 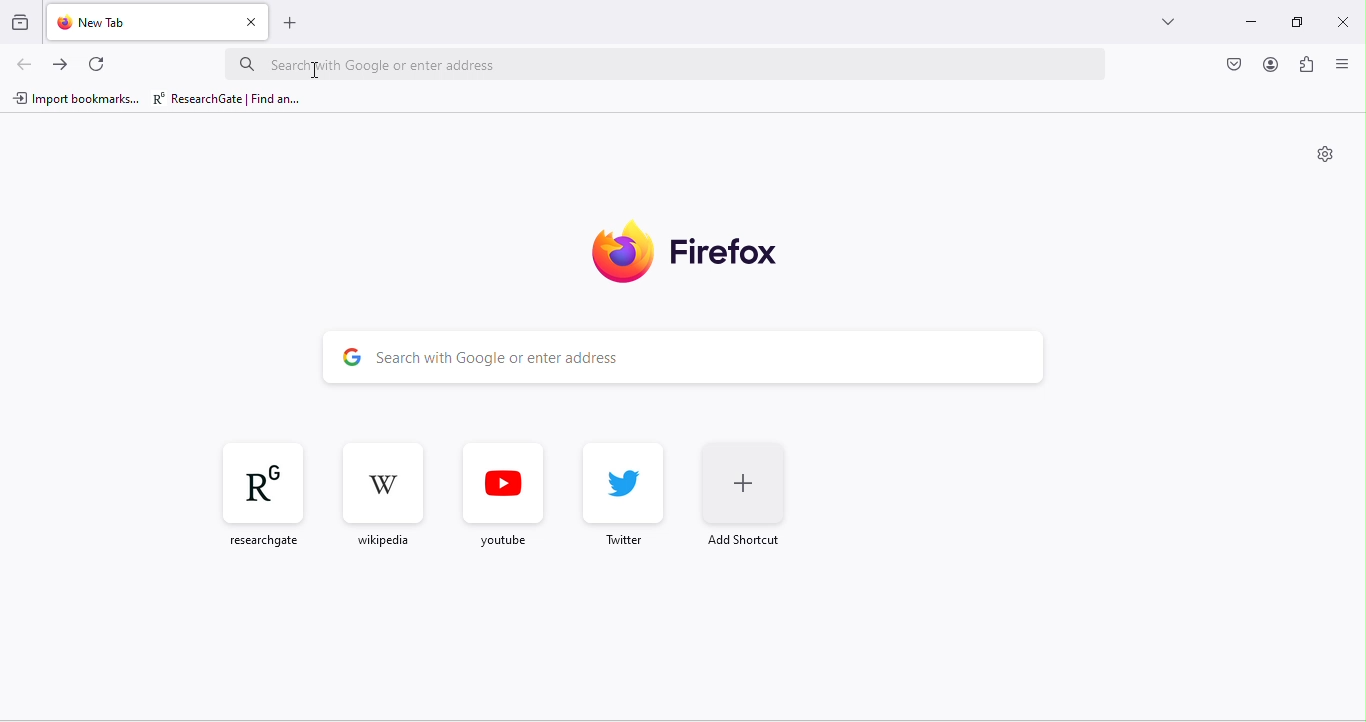 What do you see at coordinates (291, 21) in the screenshot?
I see `add ` at bounding box center [291, 21].